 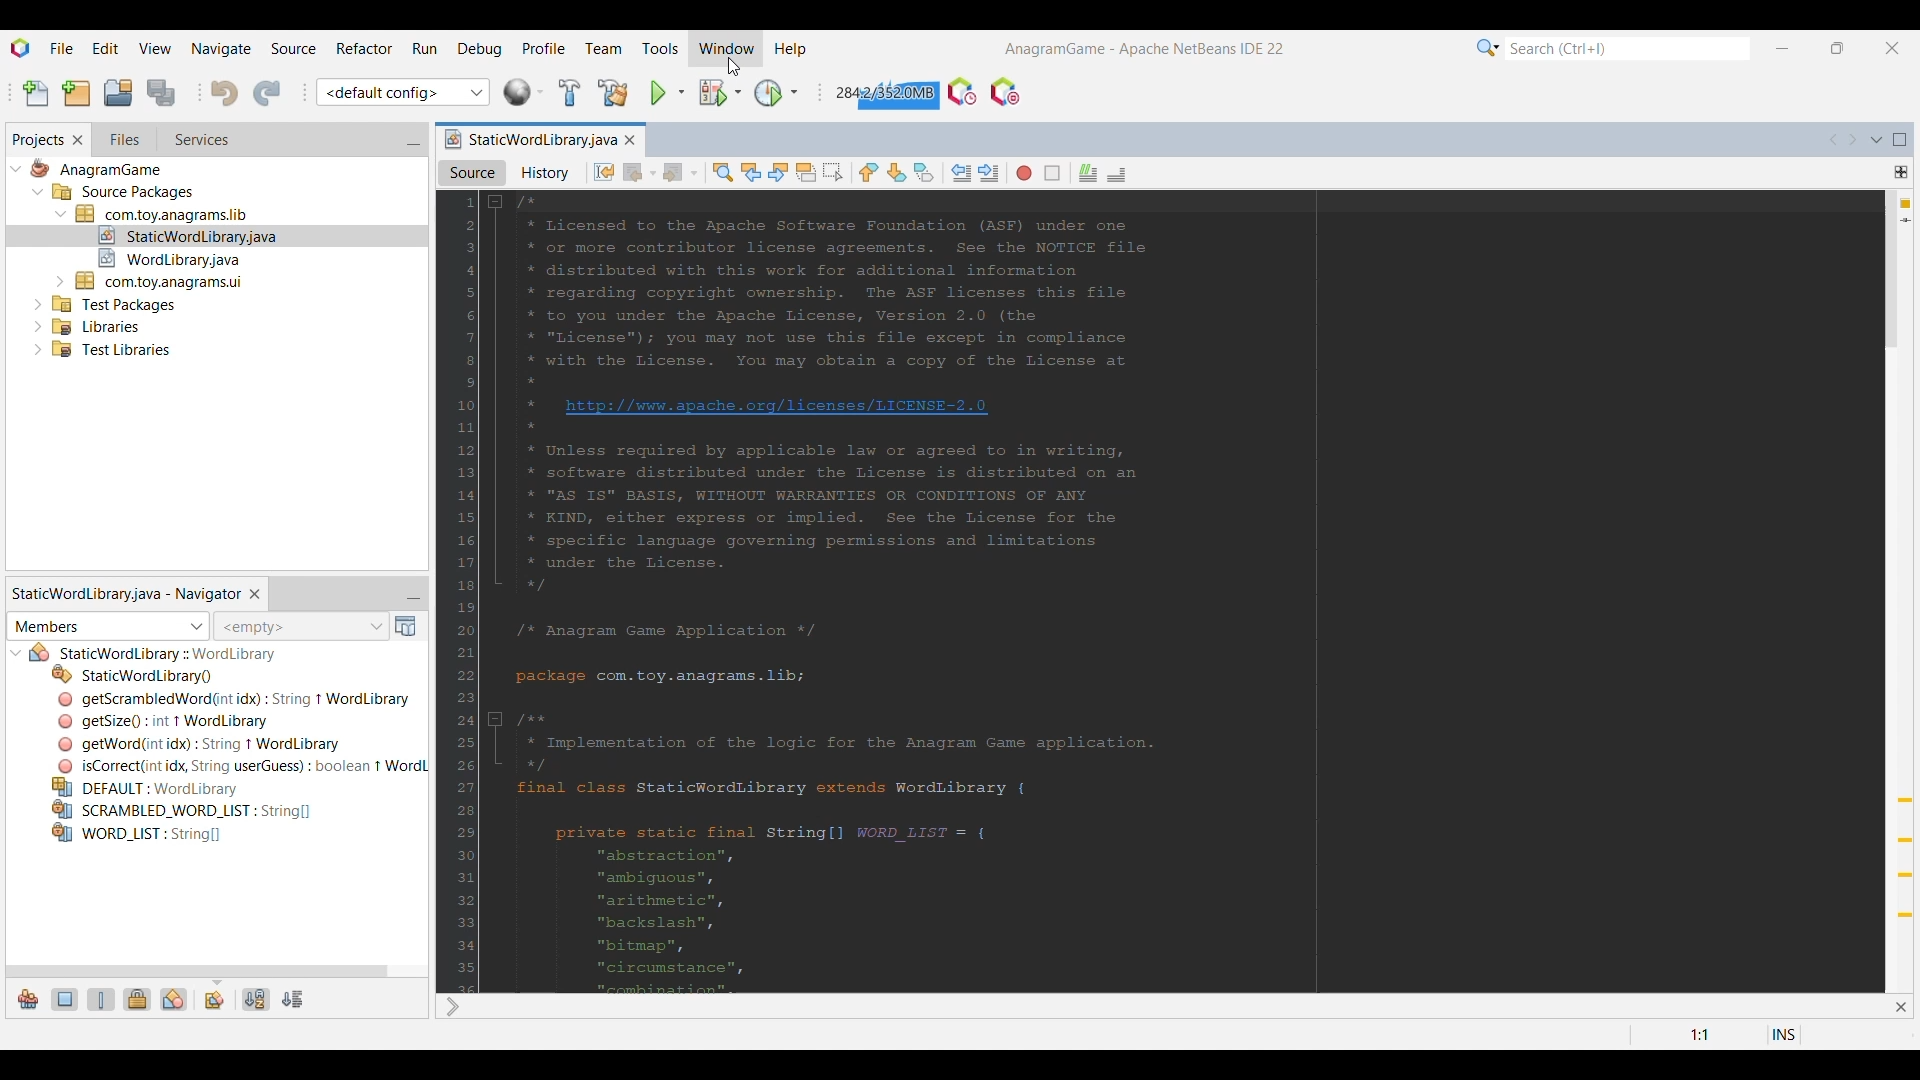 What do you see at coordinates (694, 174) in the screenshot?
I see `Forward options` at bounding box center [694, 174].